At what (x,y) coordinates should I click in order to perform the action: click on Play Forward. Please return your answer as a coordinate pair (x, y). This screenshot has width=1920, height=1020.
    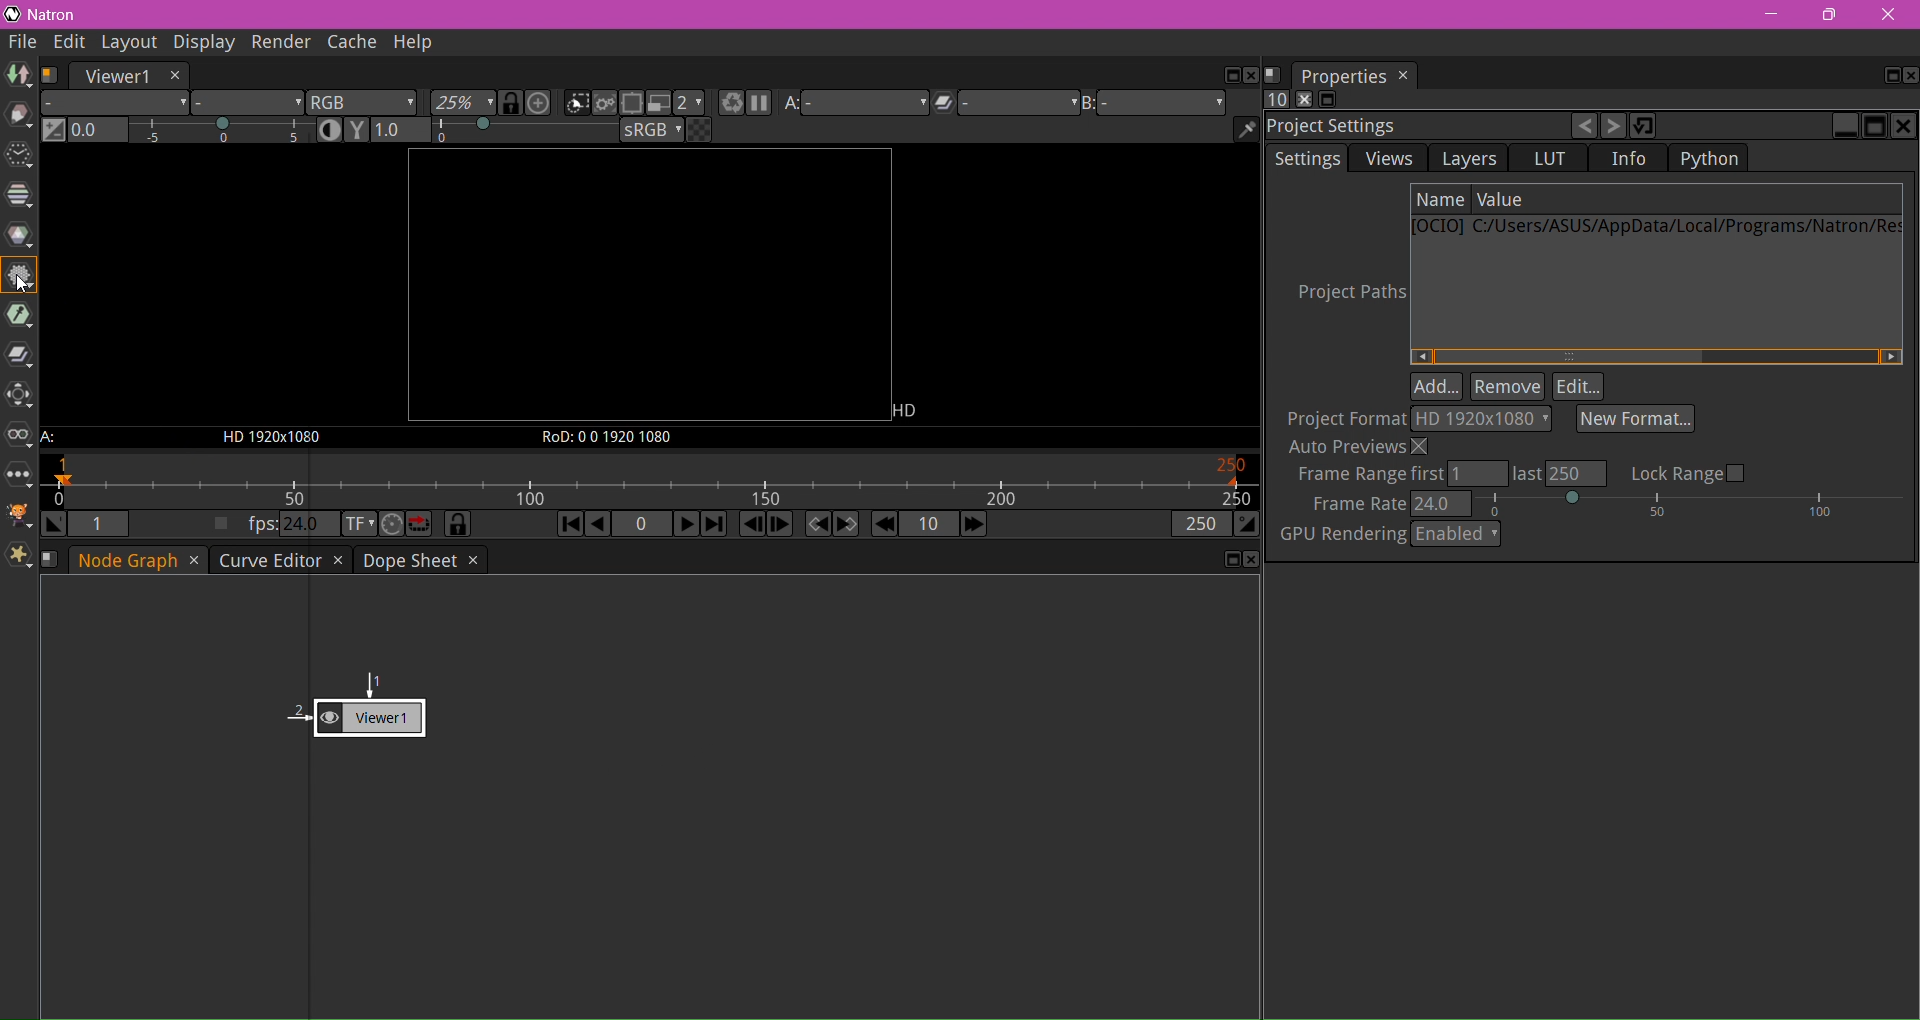
    Looking at the image, I should click on (684, 523).